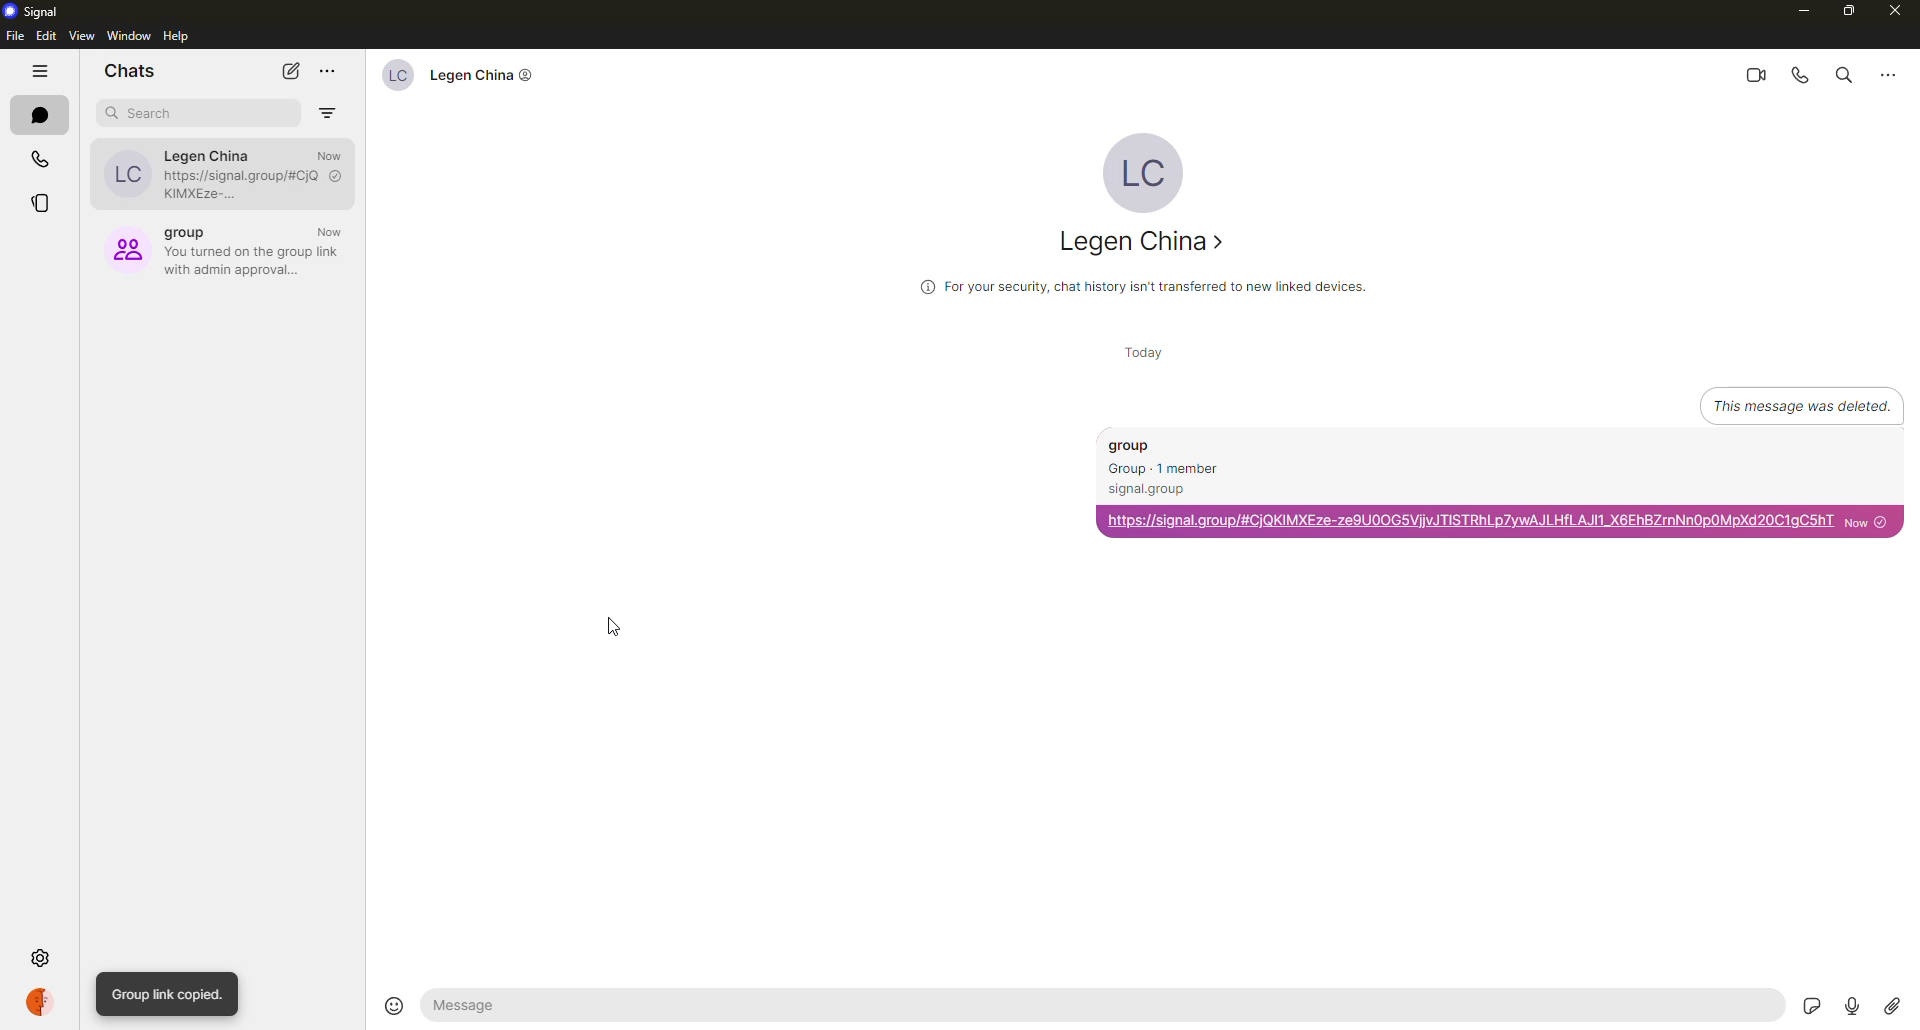 This screenshot has width=1920, height=1030. Describe the element at coordinates (179, 37) in the screenshot. I see `help` at that location.